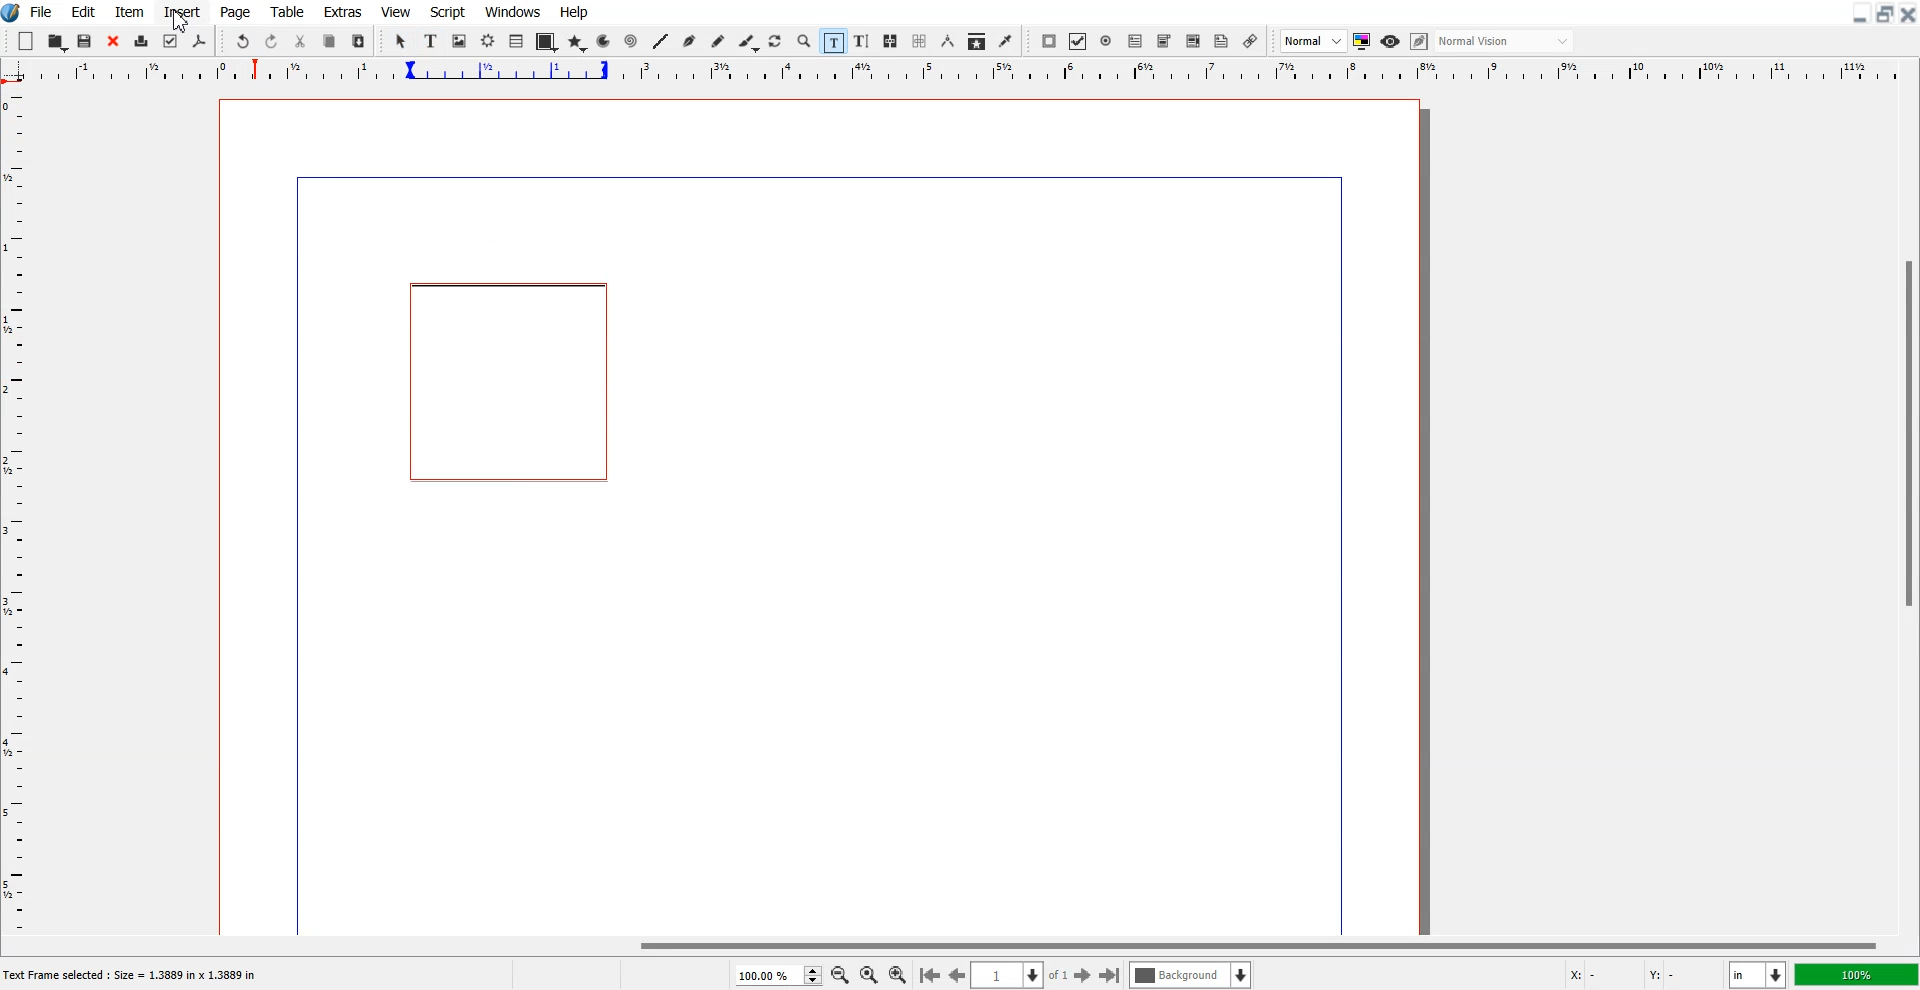 This screenshot has width=1920, height=990. Describe the element at coordinates (546, 42) in the screenshot. I see `Shape` at that location.